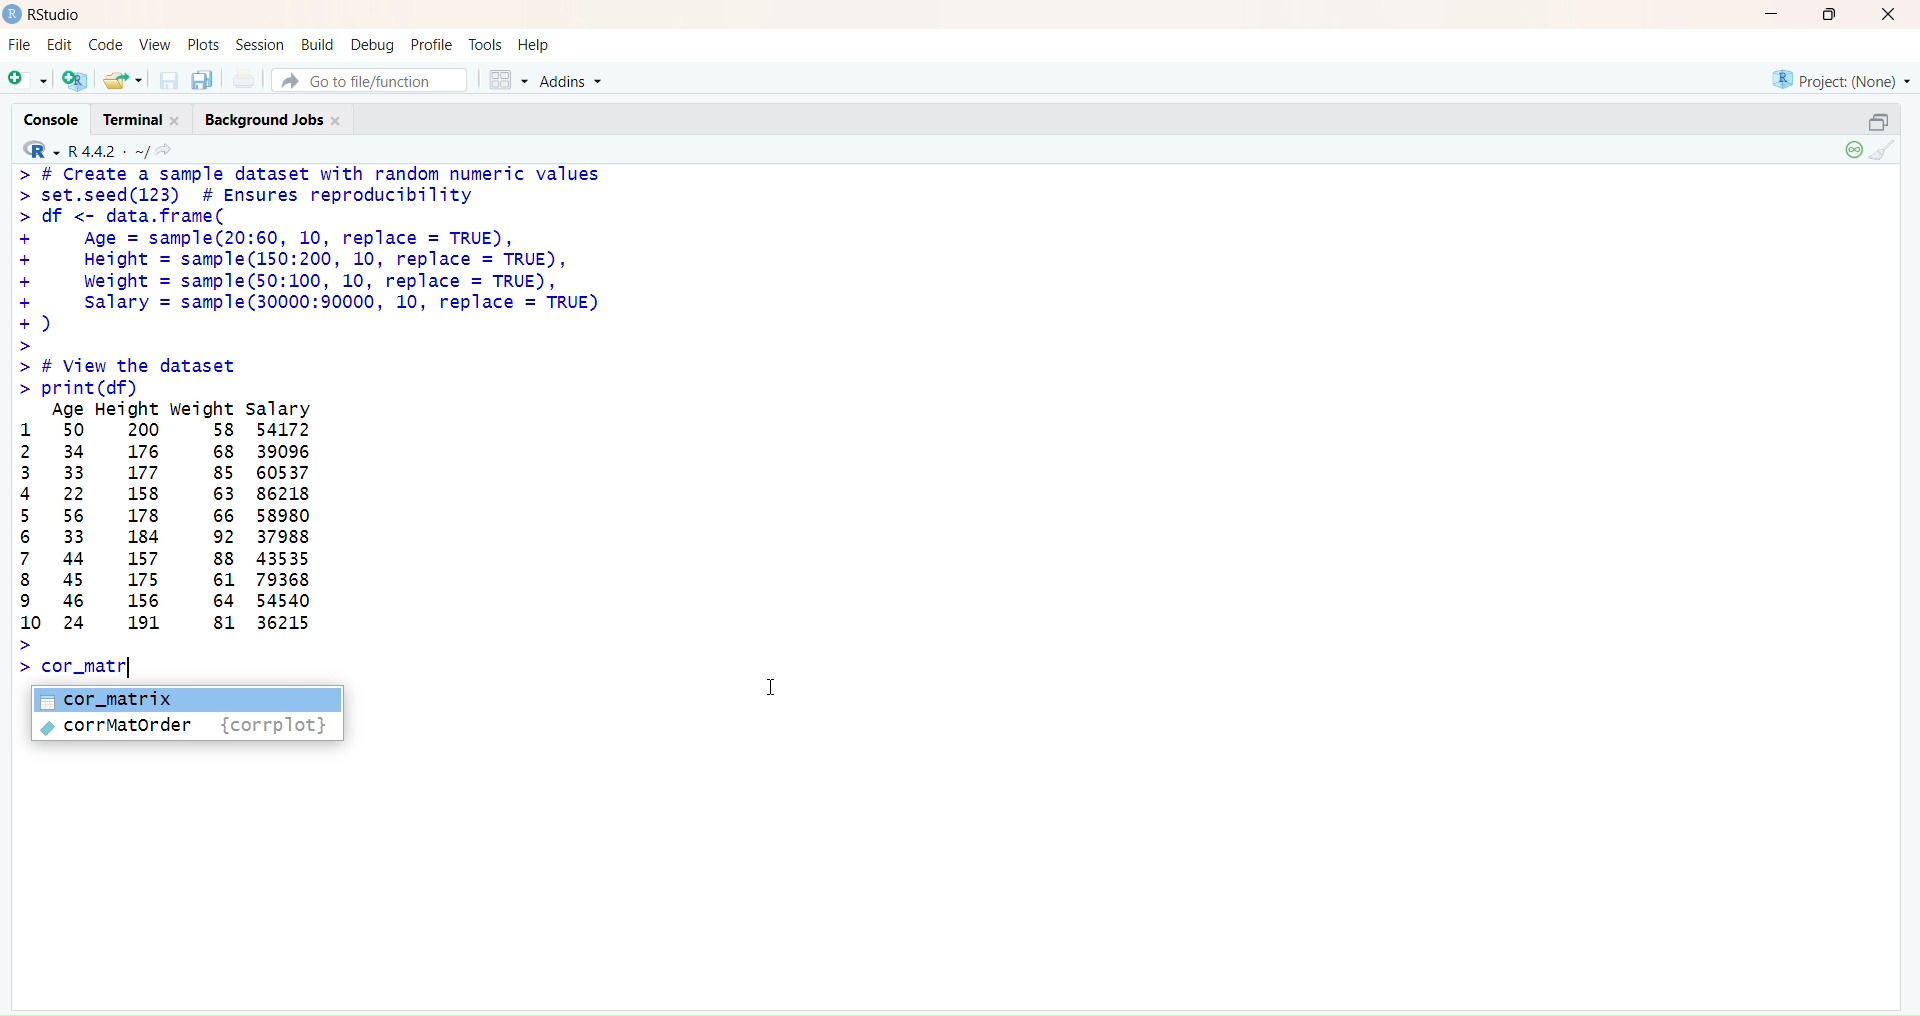 This screenshot has height=1016, width=1920. What do you see at coordinates (433, 44) in the screenshot?
I see `Profile` at bounding box center [433, 44].